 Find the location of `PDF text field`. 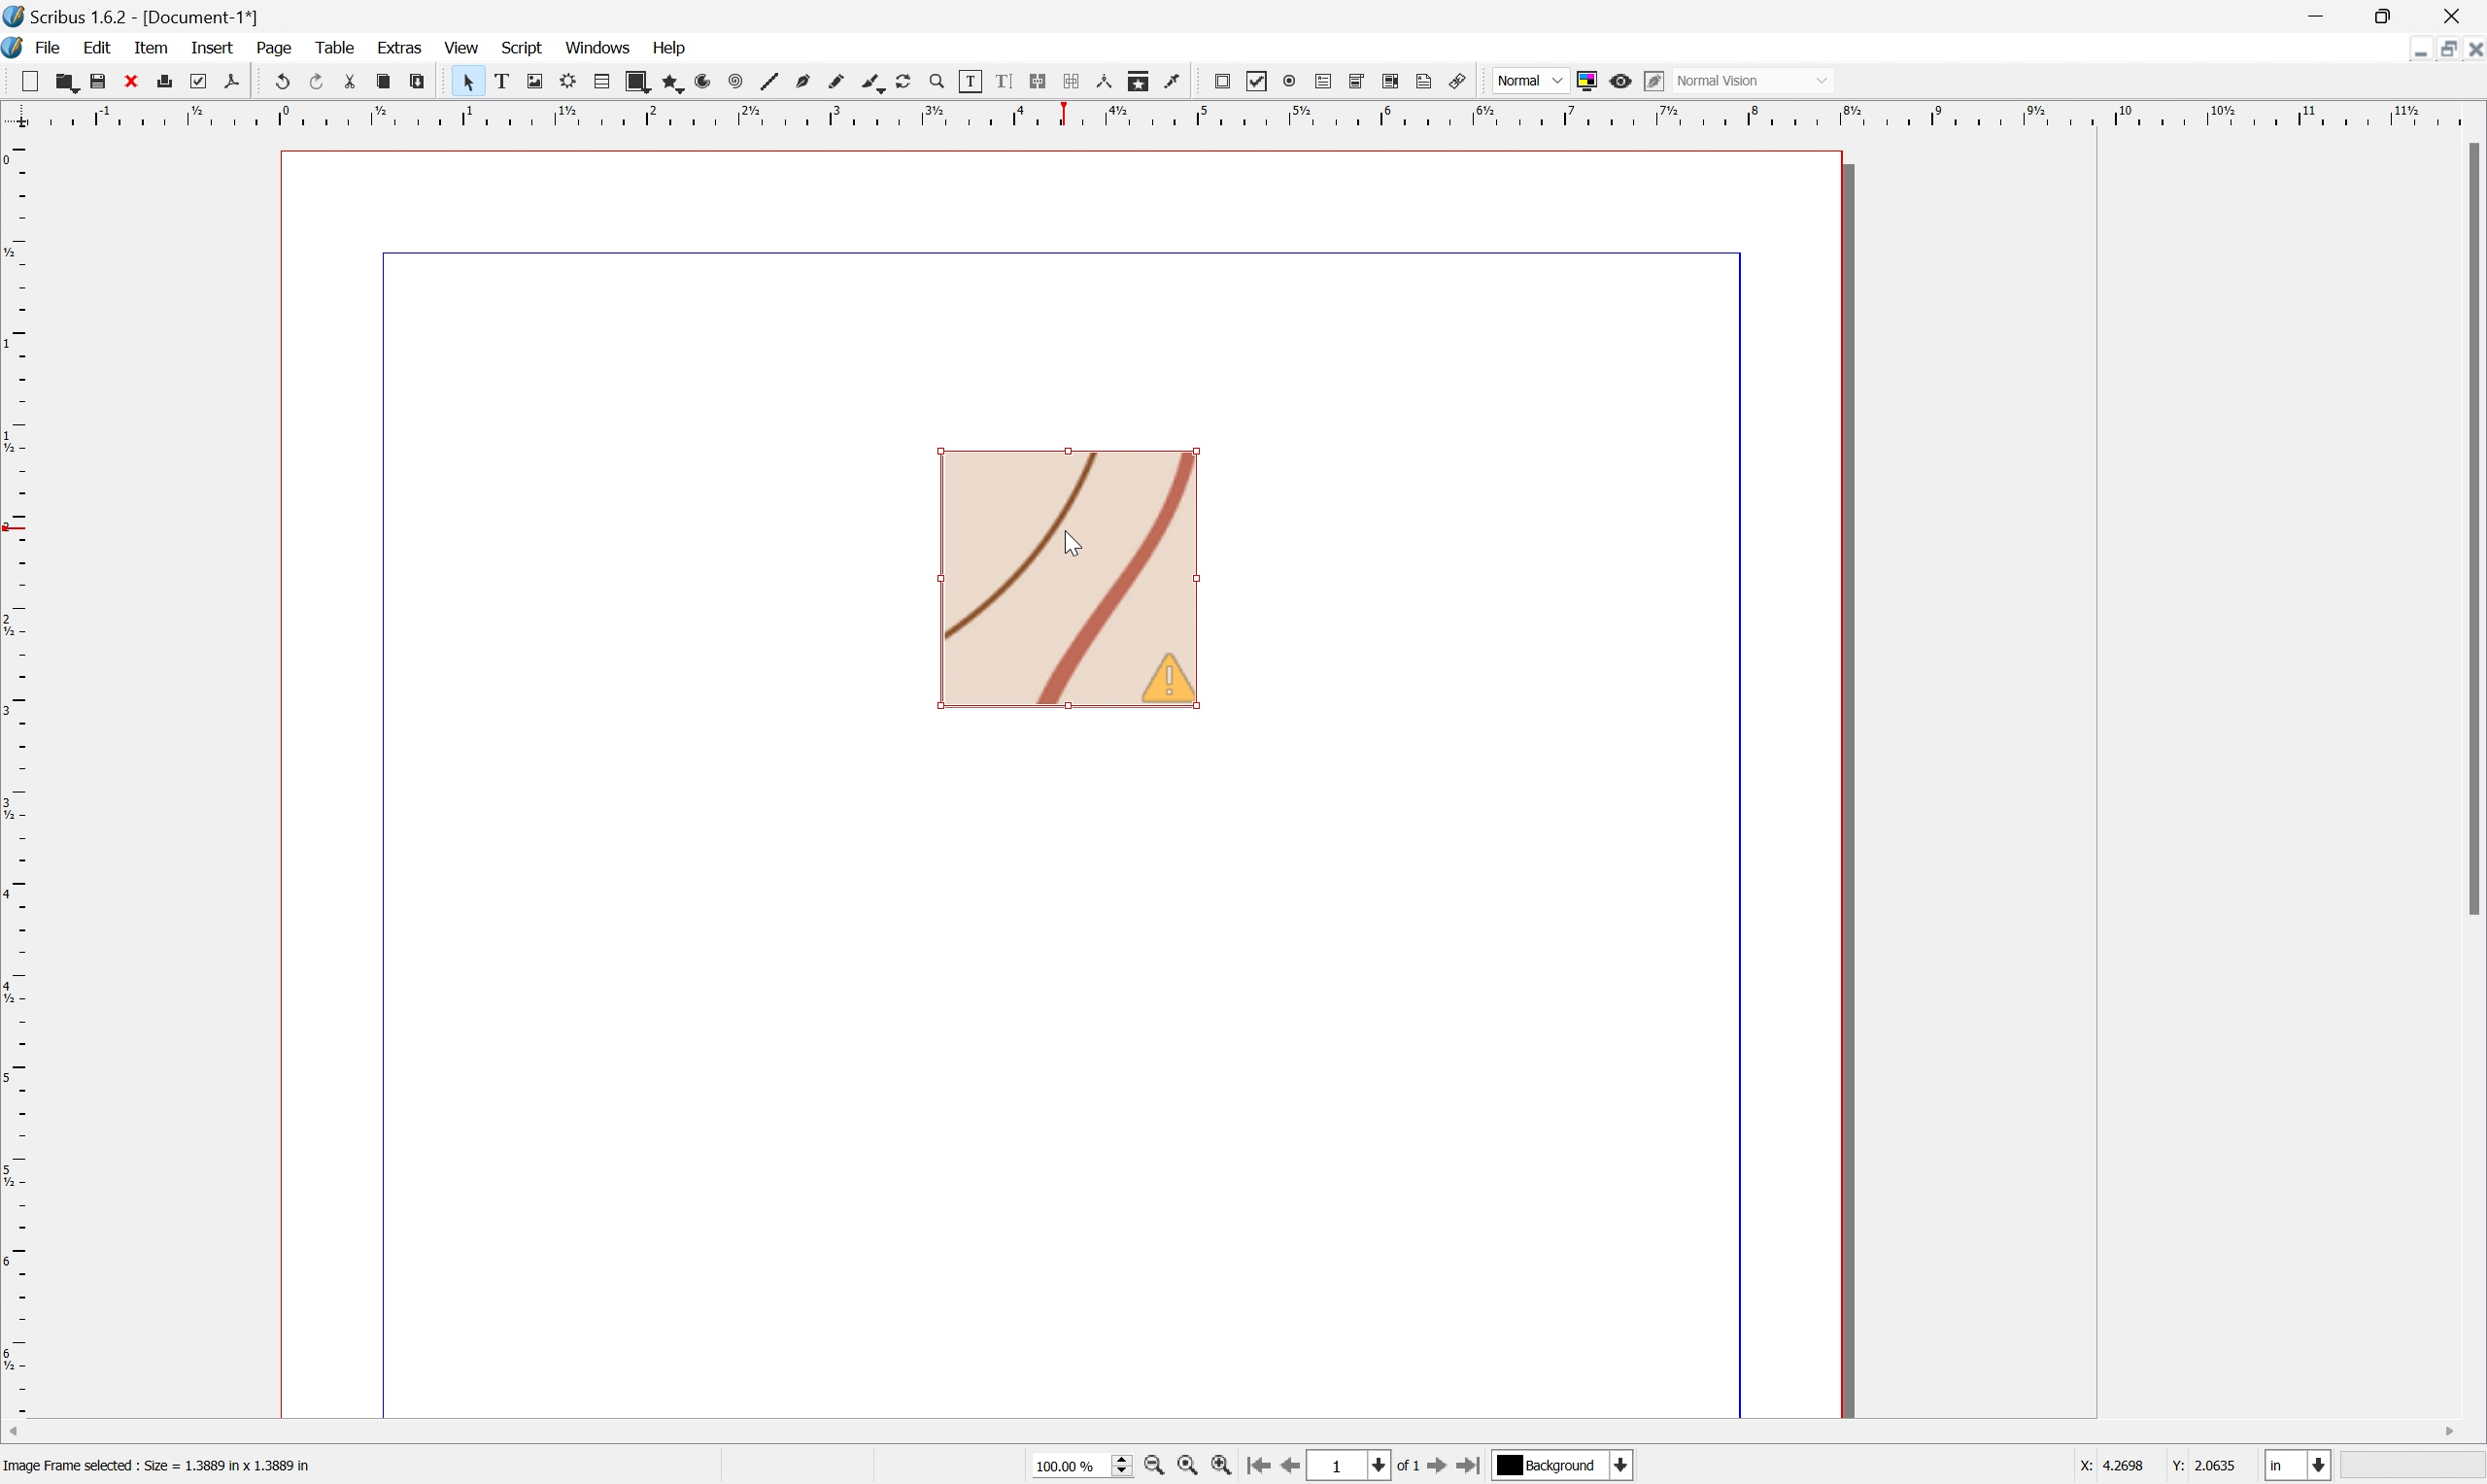

PDF text field is located at coordinates (1327, 77).